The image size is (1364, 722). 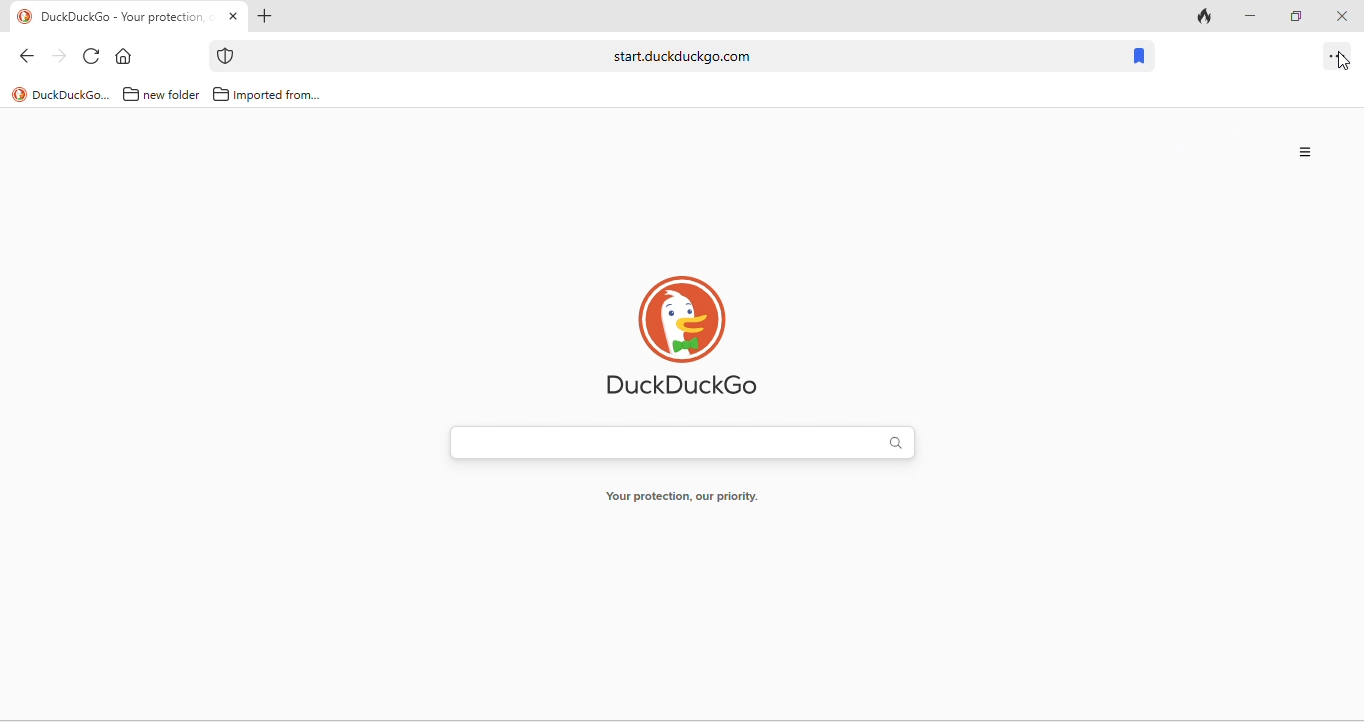 What do you see at coordinates (1338, 58) in the screenshot?
I see `option` at bounding box center [1338, 58].